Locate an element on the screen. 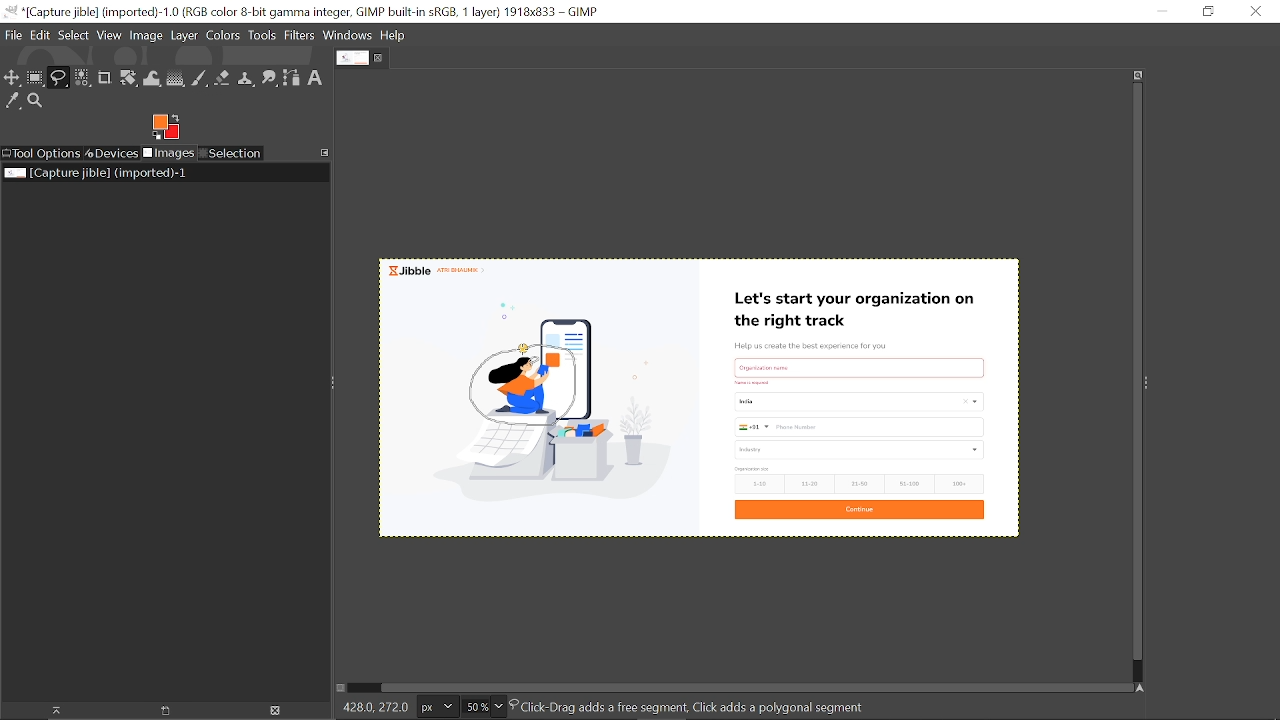  Filters is located at coordinates (300, 36).